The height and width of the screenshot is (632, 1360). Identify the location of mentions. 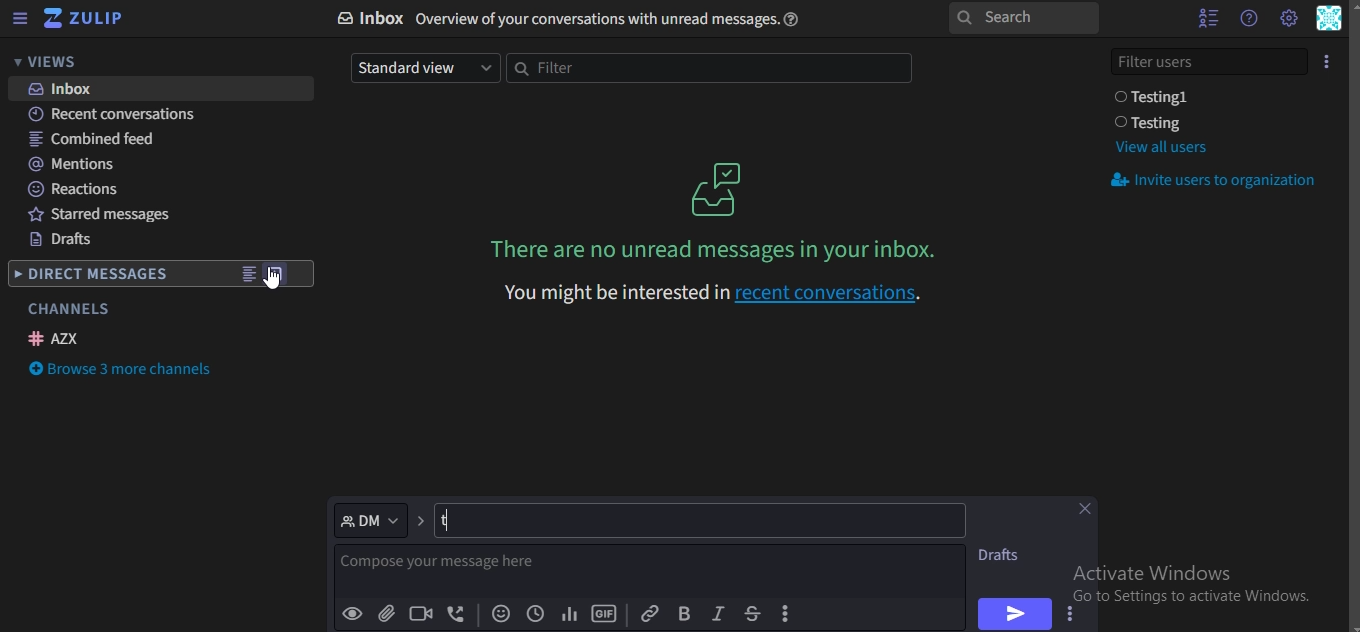
(76, 164).